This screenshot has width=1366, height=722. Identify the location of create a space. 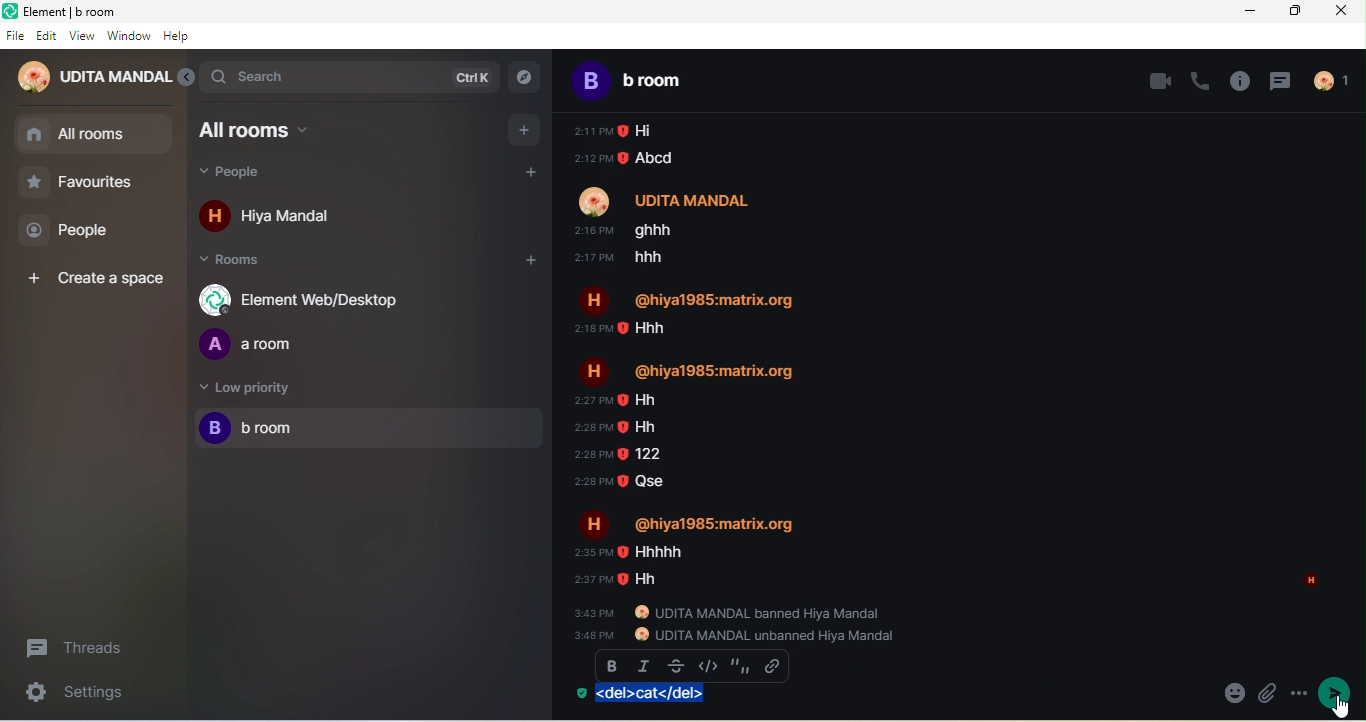
(100, 279).